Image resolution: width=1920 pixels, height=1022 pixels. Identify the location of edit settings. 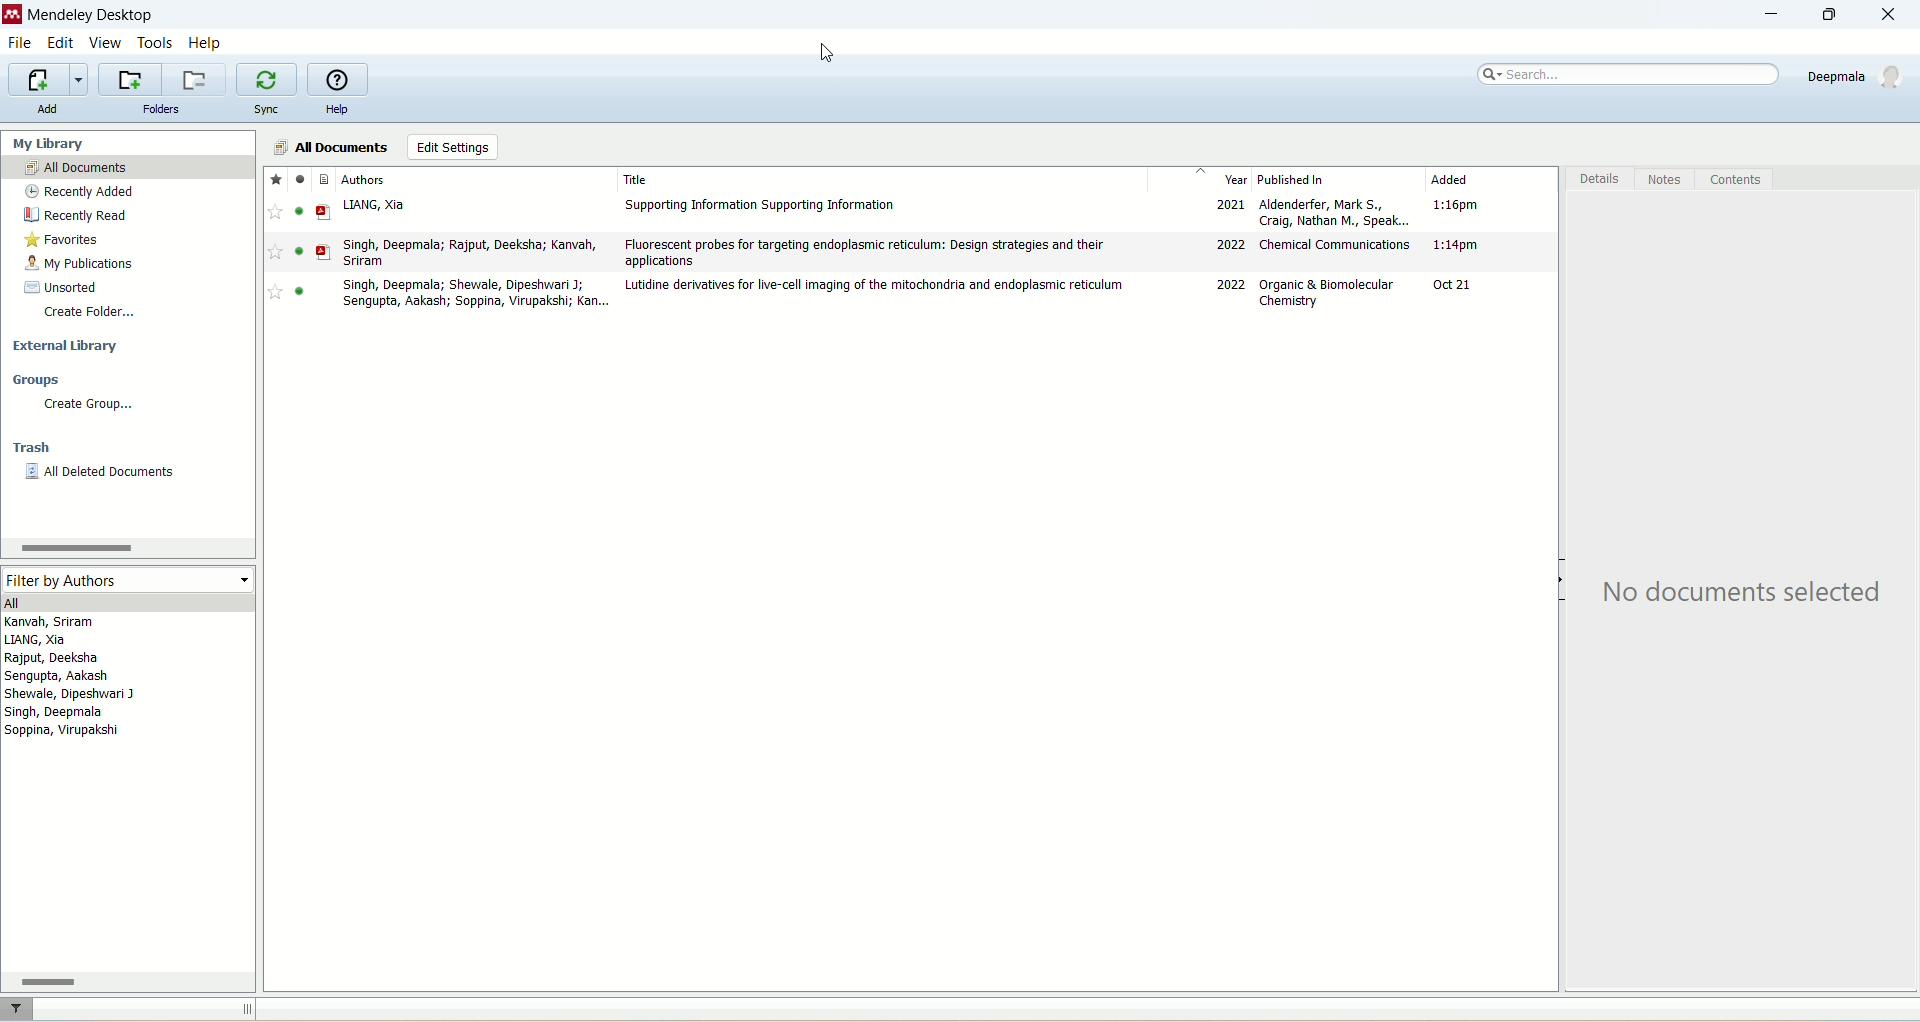
(453, 149).